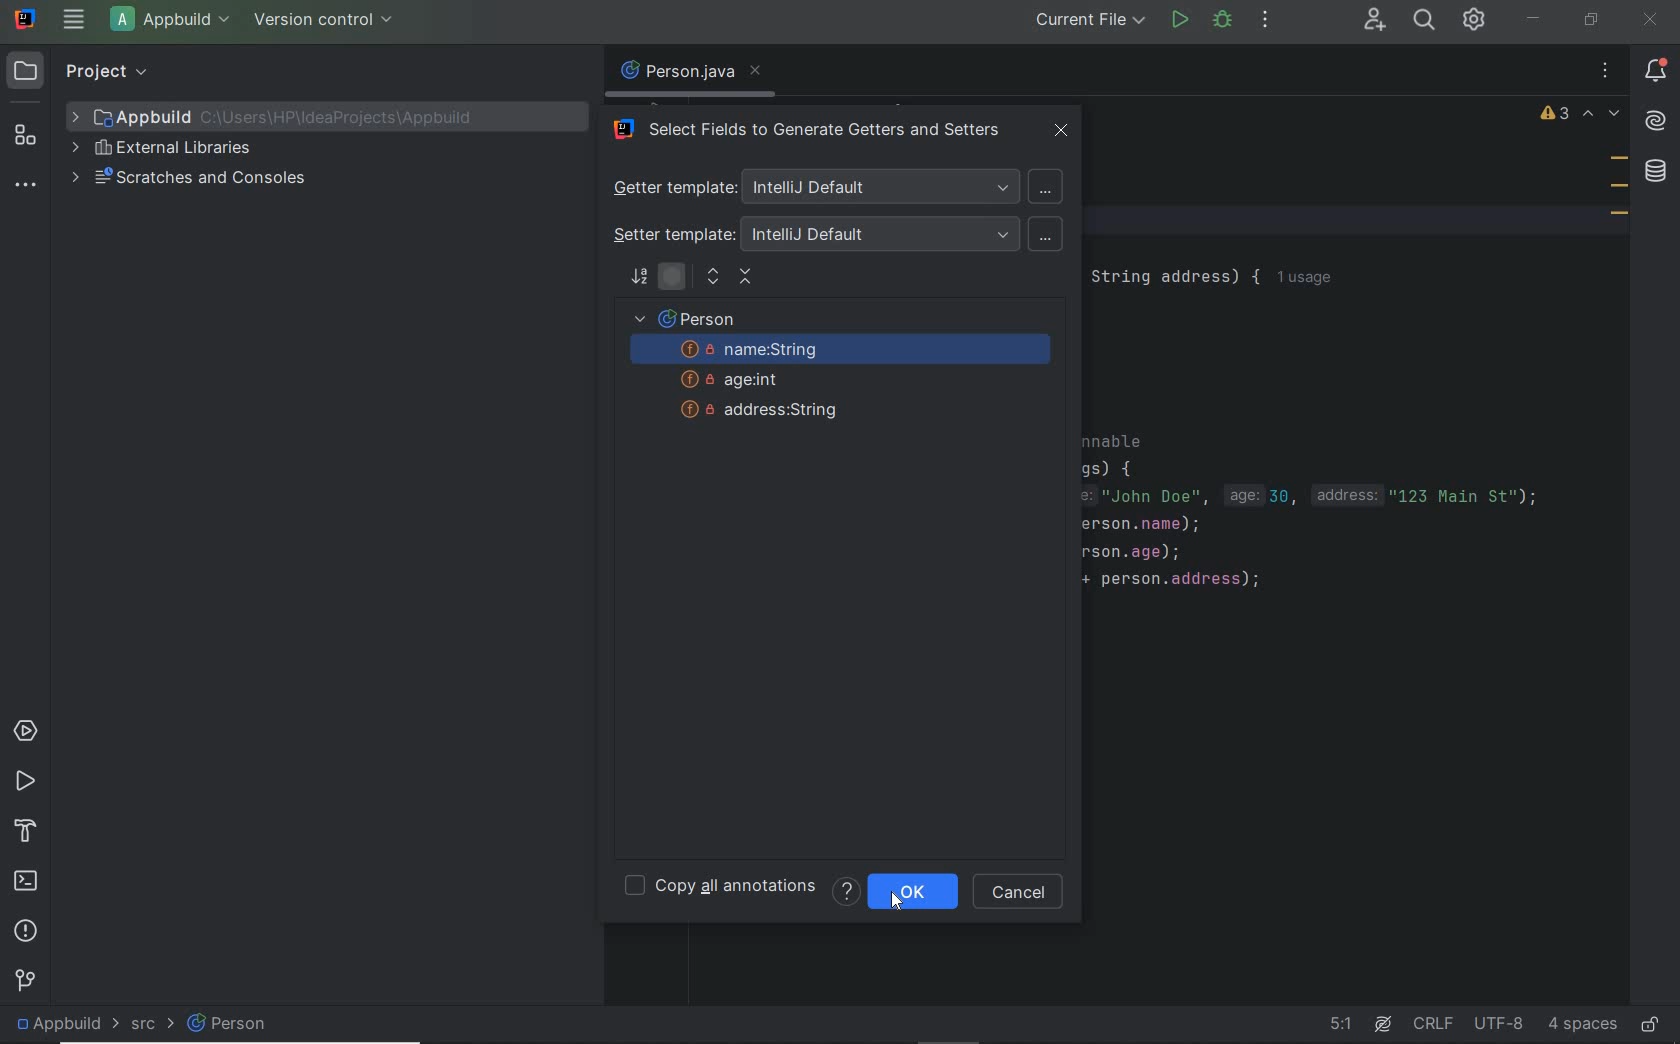 The image size is (1680, 1044). Describe the element at coordinates (744, 380) in the screenshot. I see `age:int` at that location.